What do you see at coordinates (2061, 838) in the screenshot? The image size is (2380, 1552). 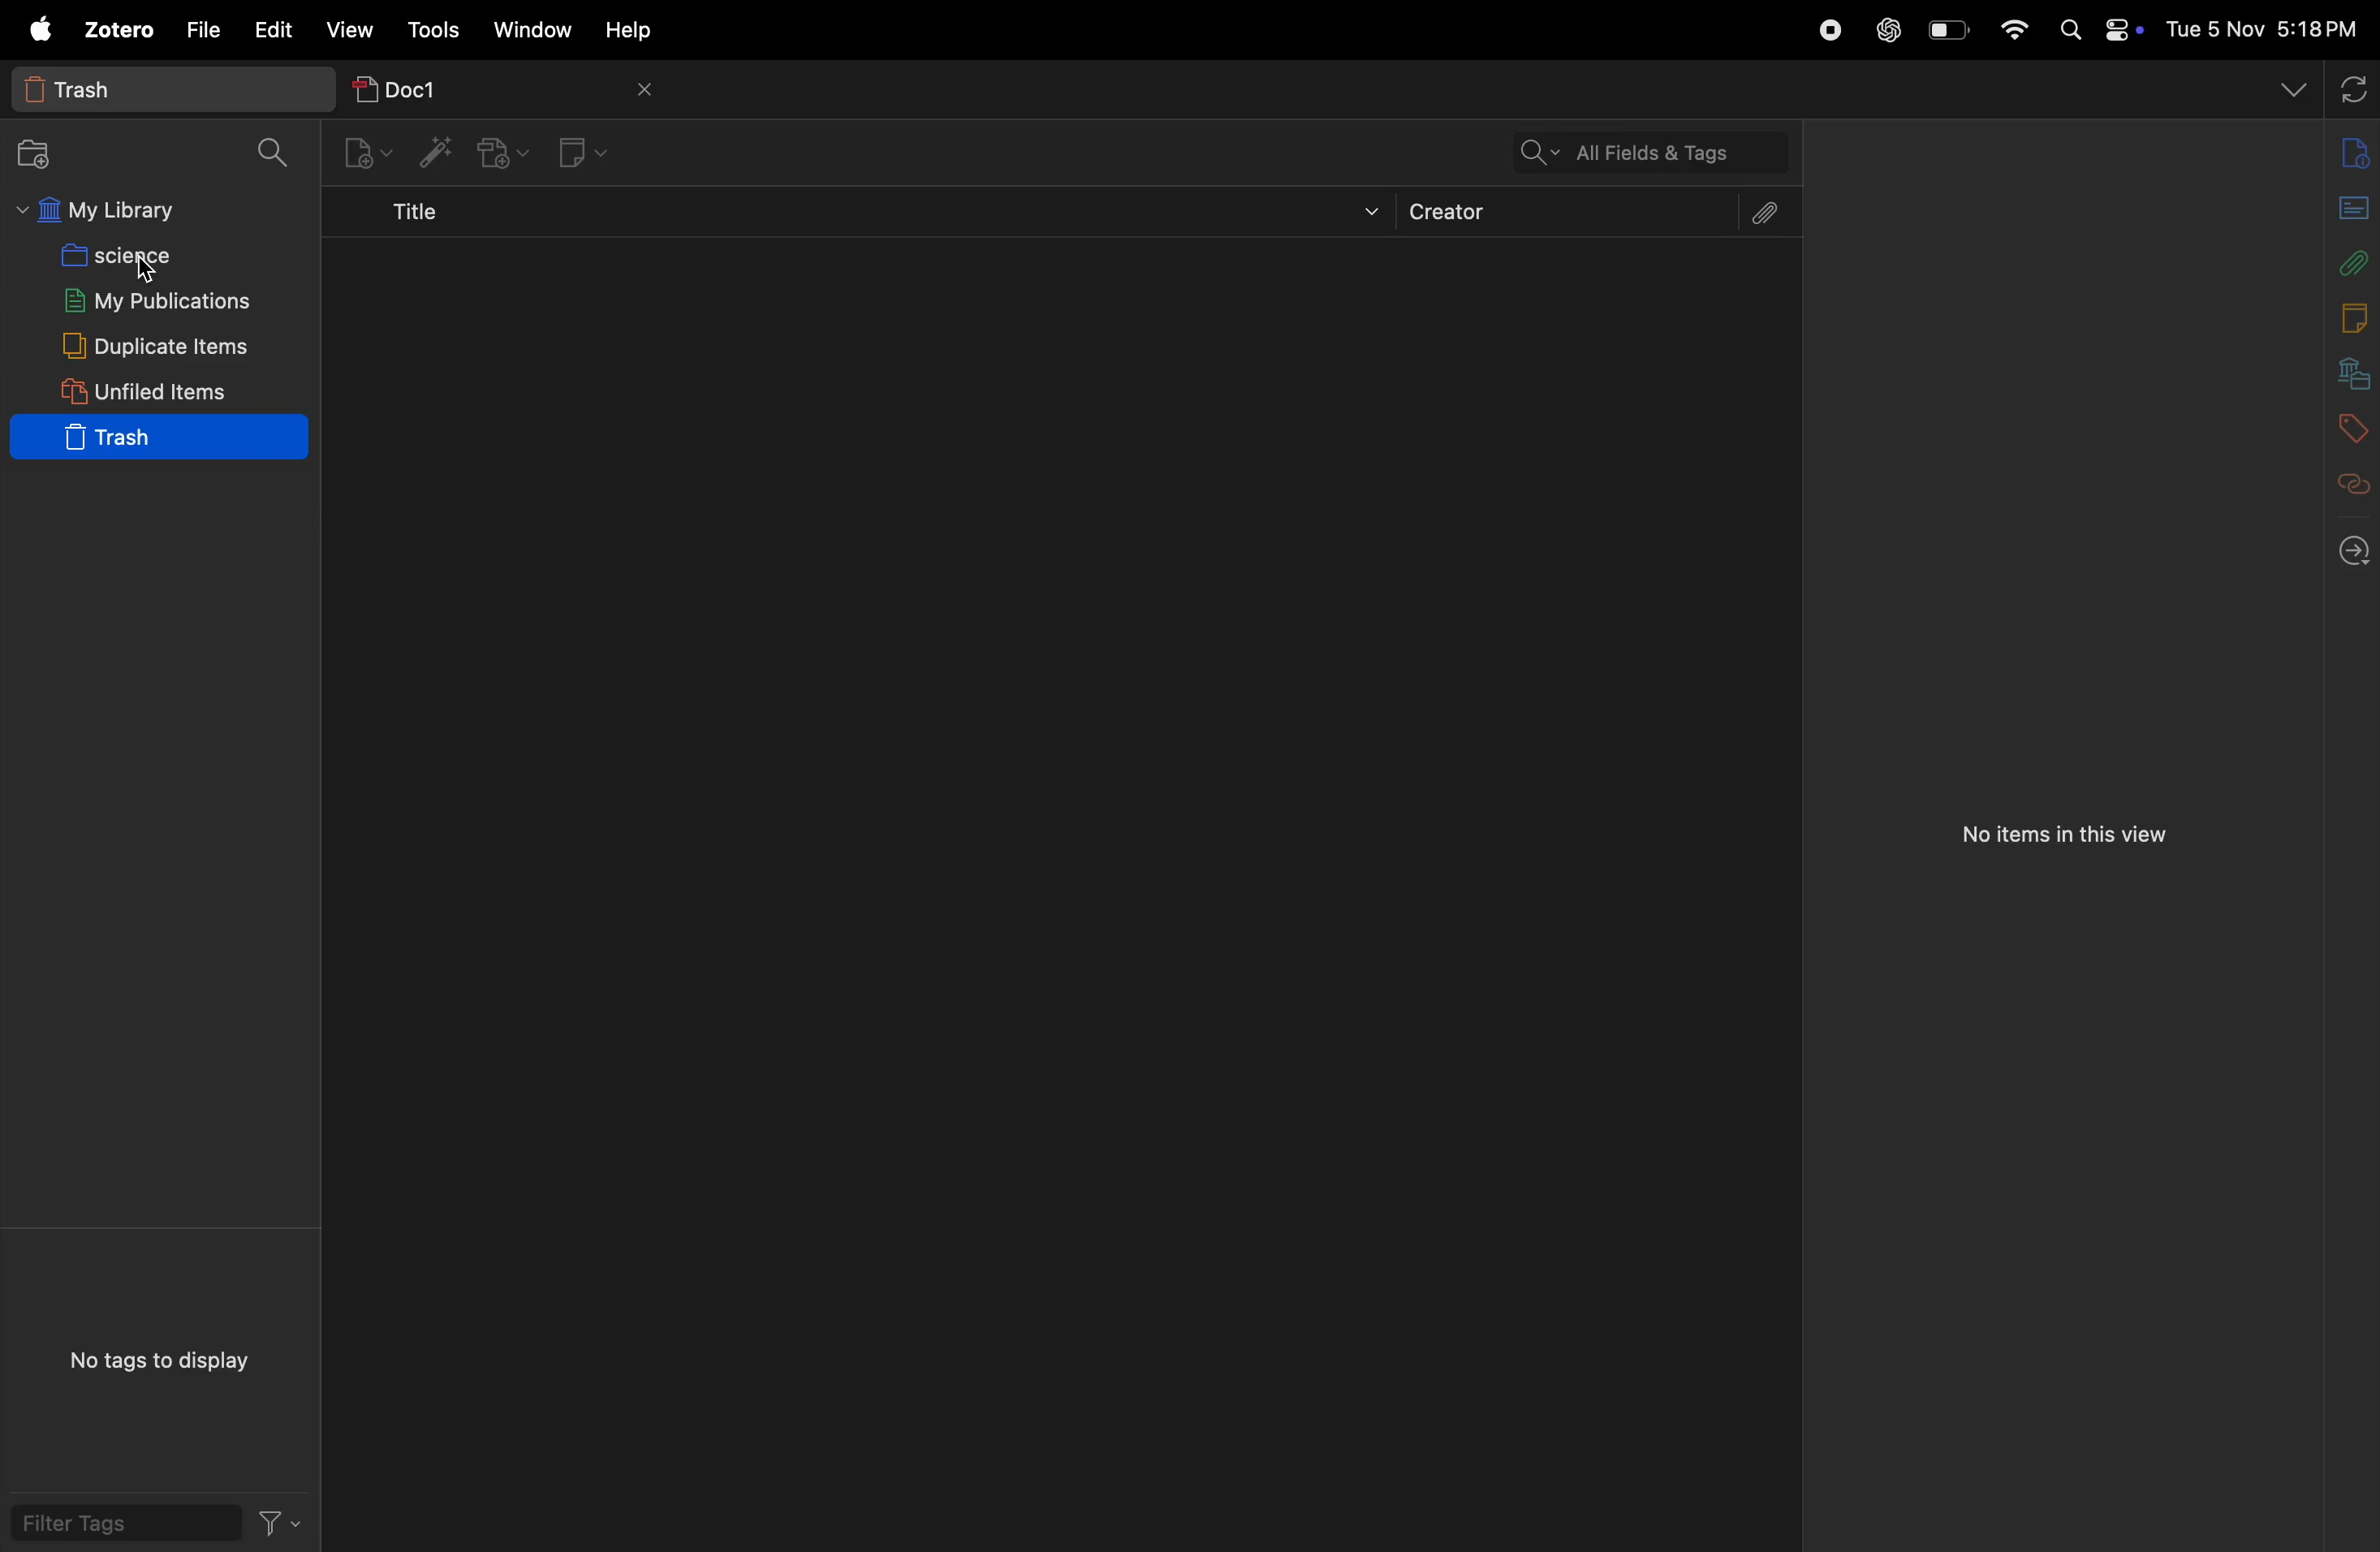 I see `no items in this view` at bounding box center [2061, 838].